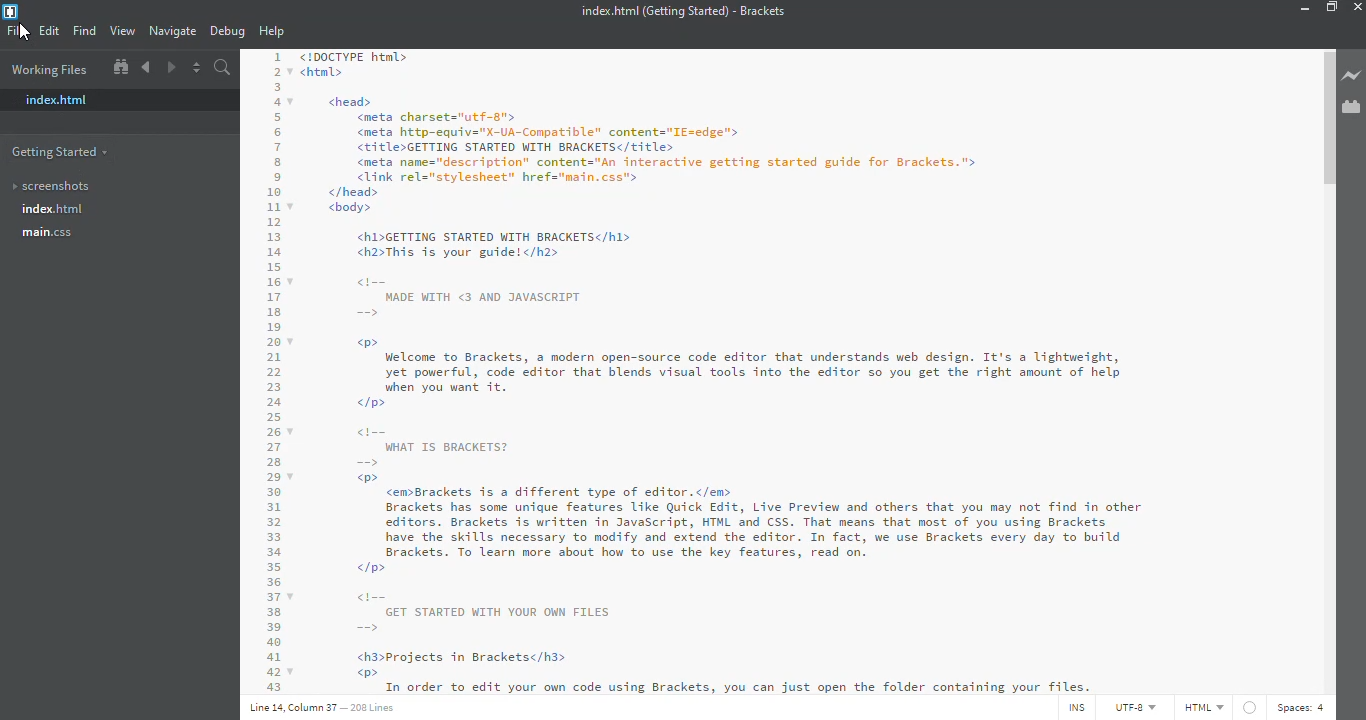 The height and width of the screenshot is (720, 1366). Describe the element at coordinates (171, 67) in the screenshot. I see `forward` at that location.